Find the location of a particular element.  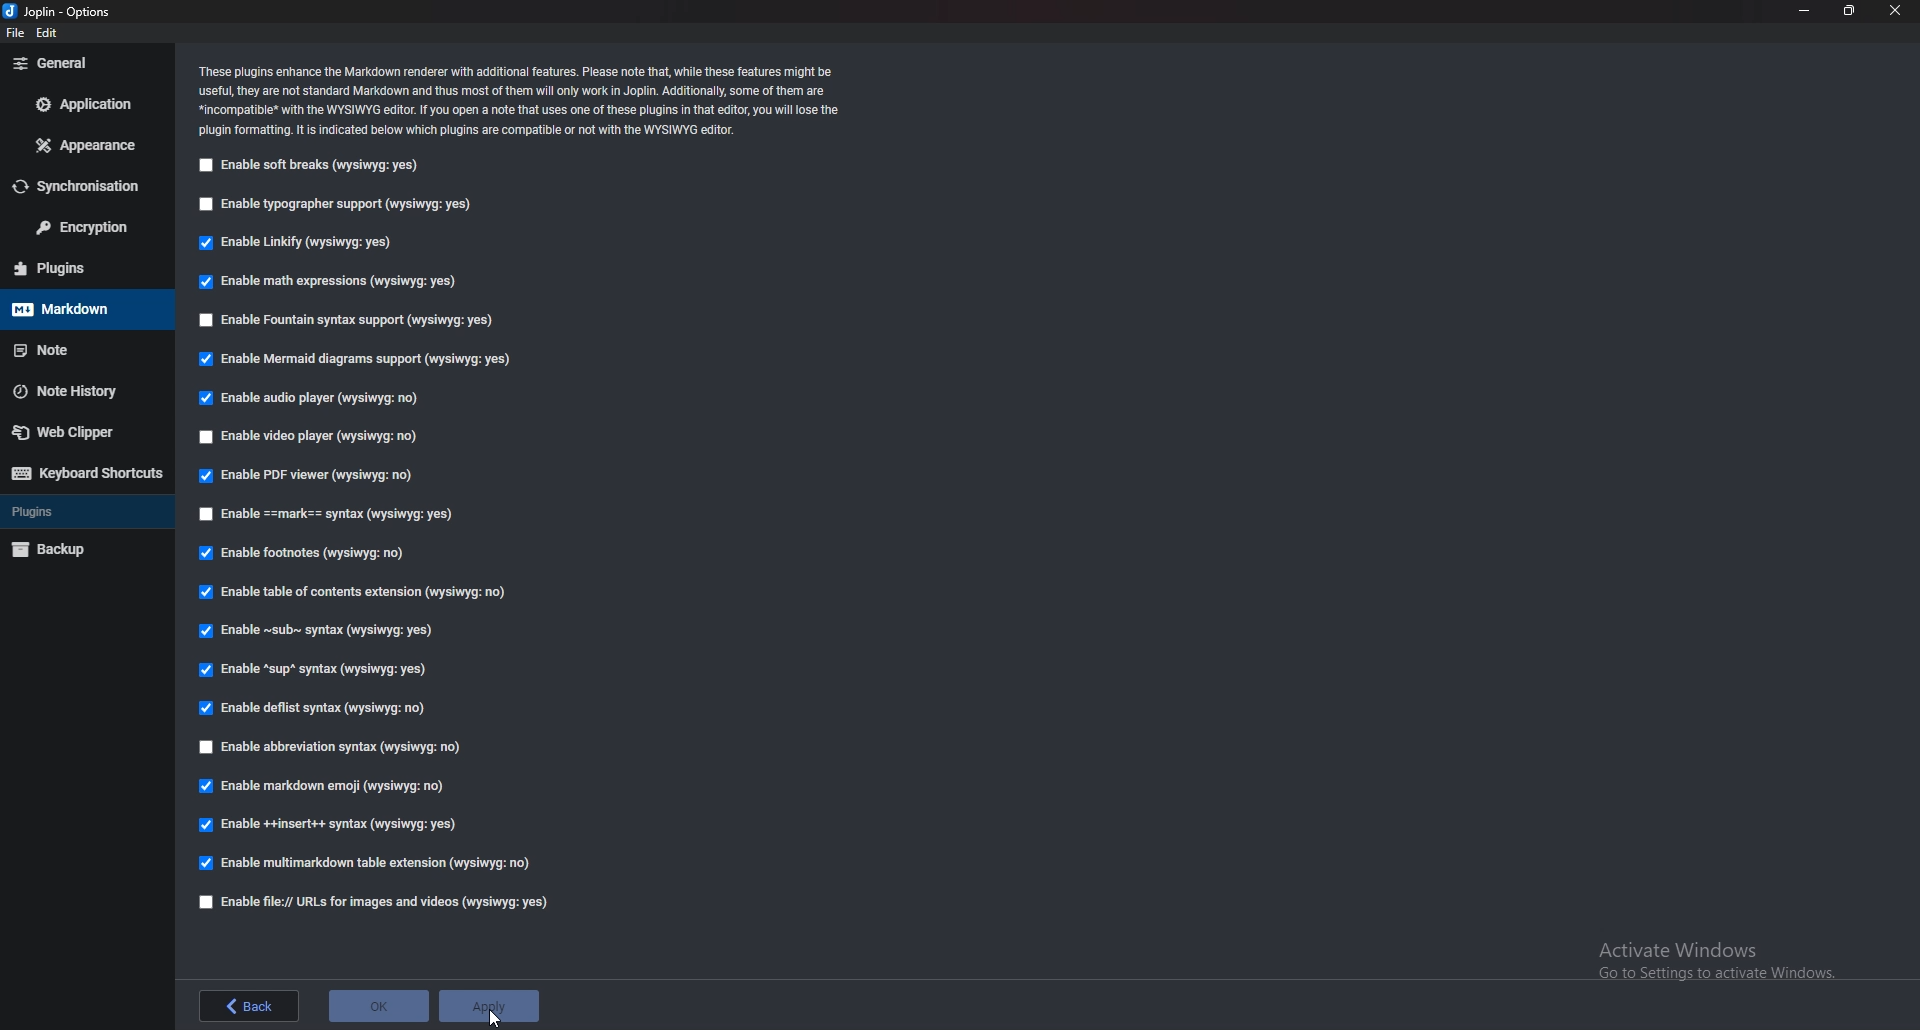

Enable video player (wysiqyg:no) is located at coordinates (311, 434).